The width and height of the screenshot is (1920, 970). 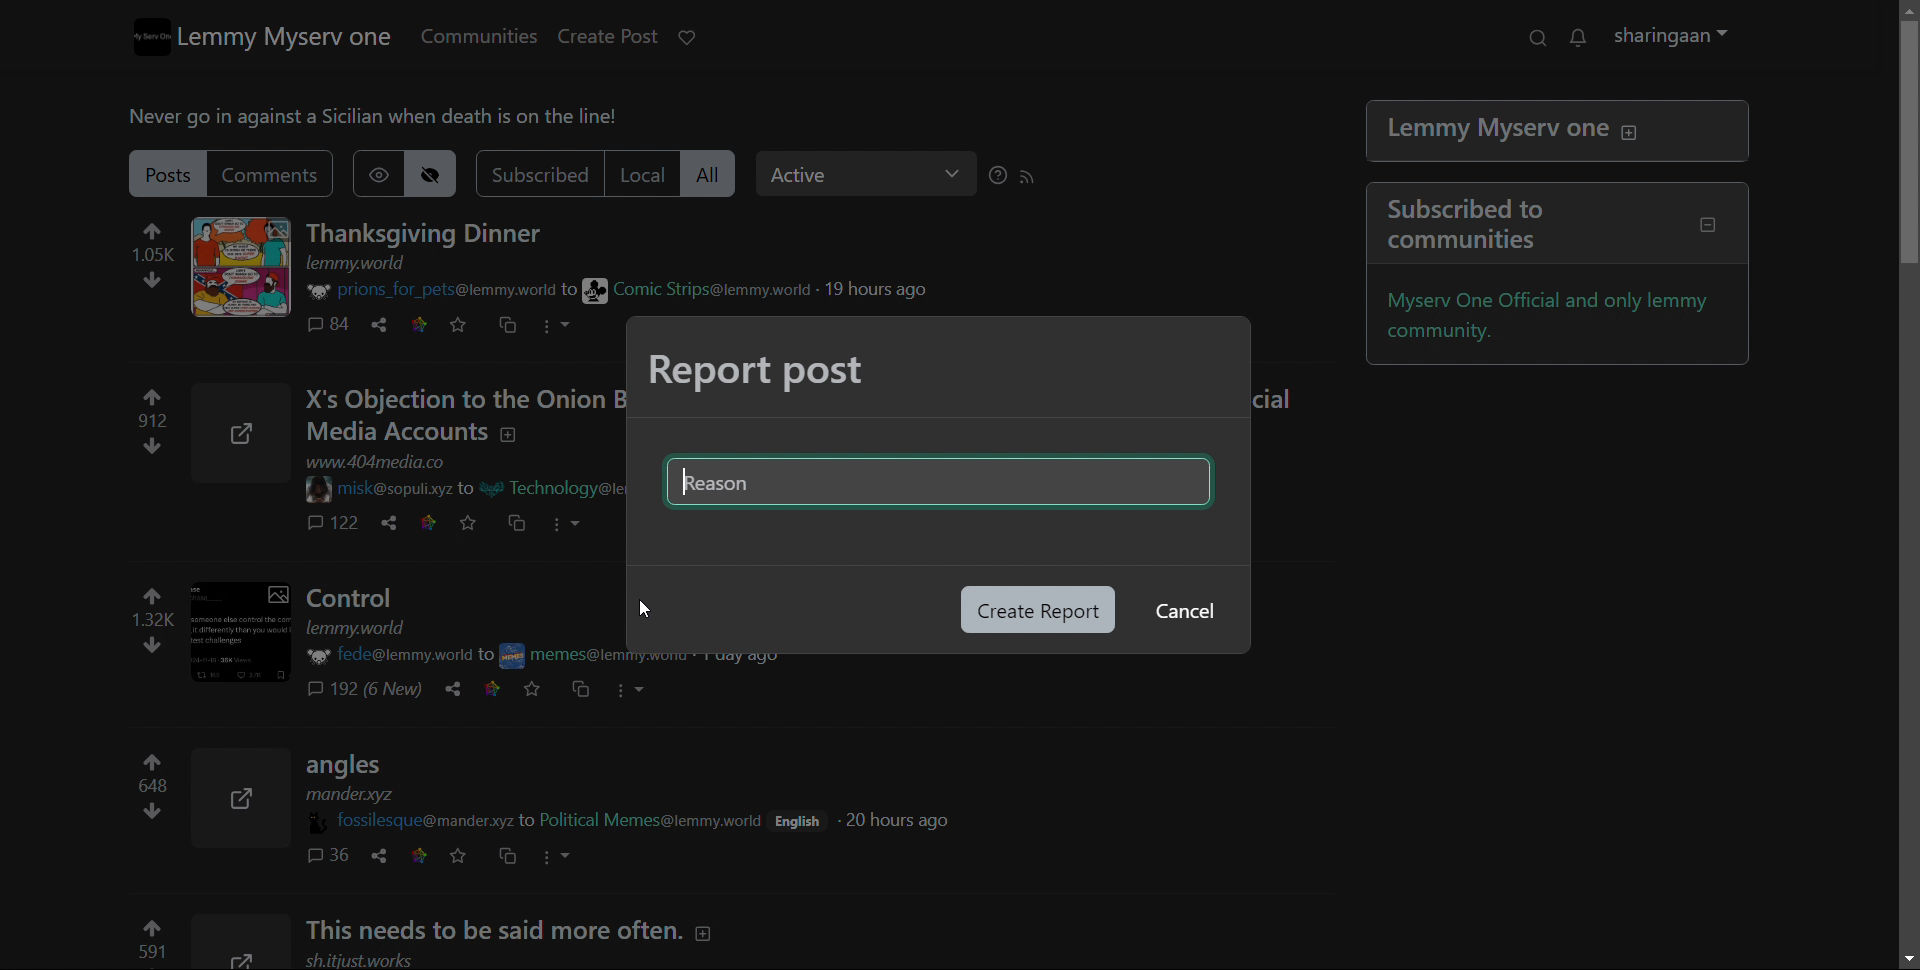 I want to click on community, so click(x=659, y=820).